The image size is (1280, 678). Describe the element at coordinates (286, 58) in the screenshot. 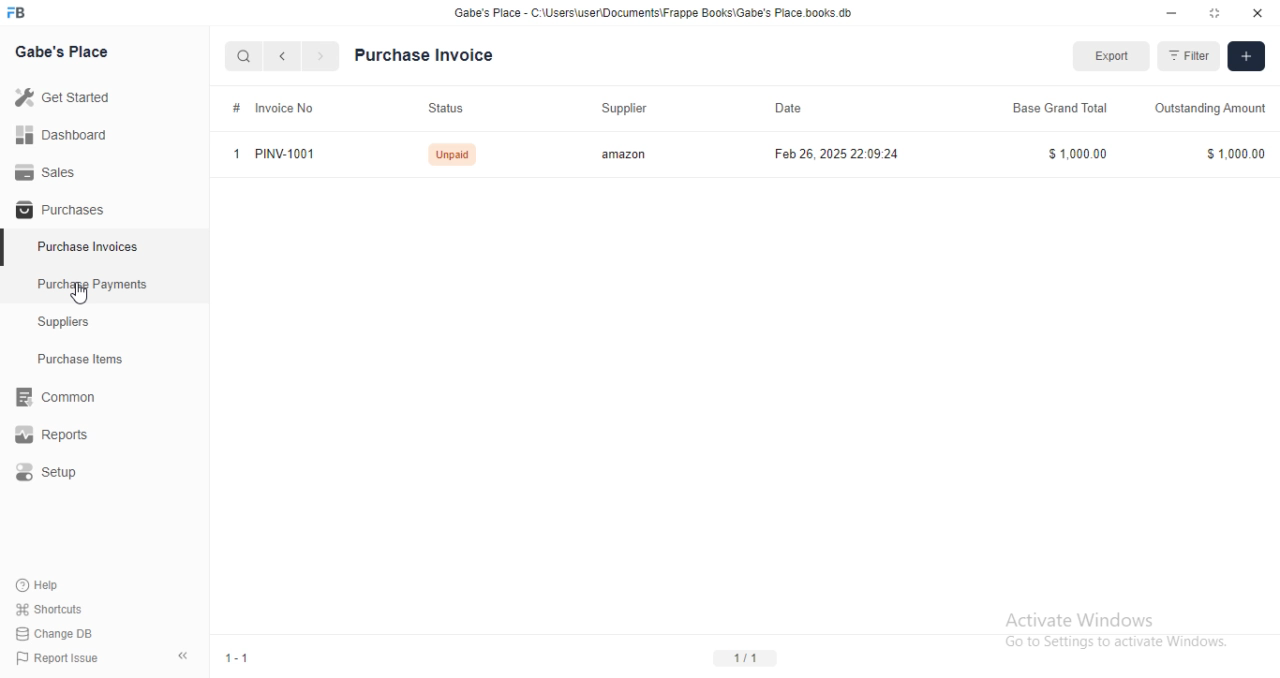

I see `navigate backward` at that location.